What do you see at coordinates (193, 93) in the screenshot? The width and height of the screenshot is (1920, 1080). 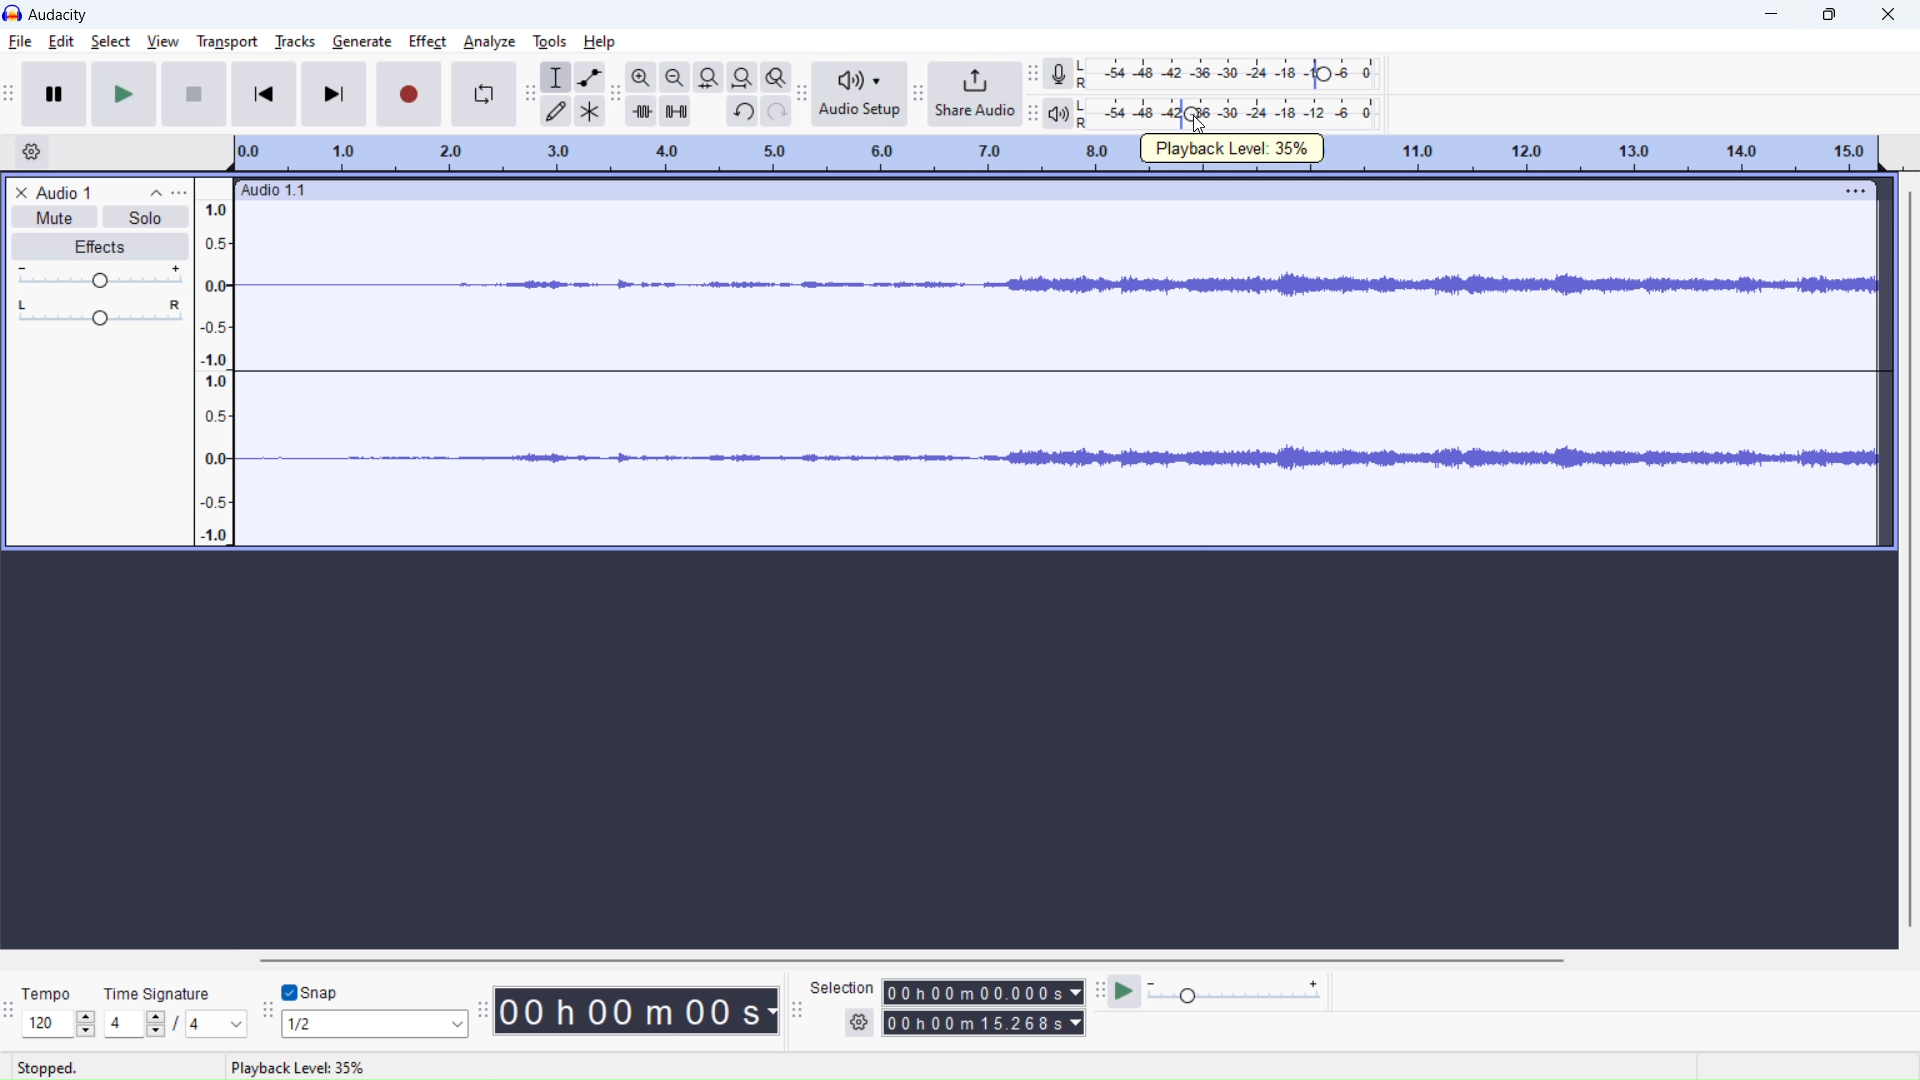 I see `stop` at bounding box center [193, 93].